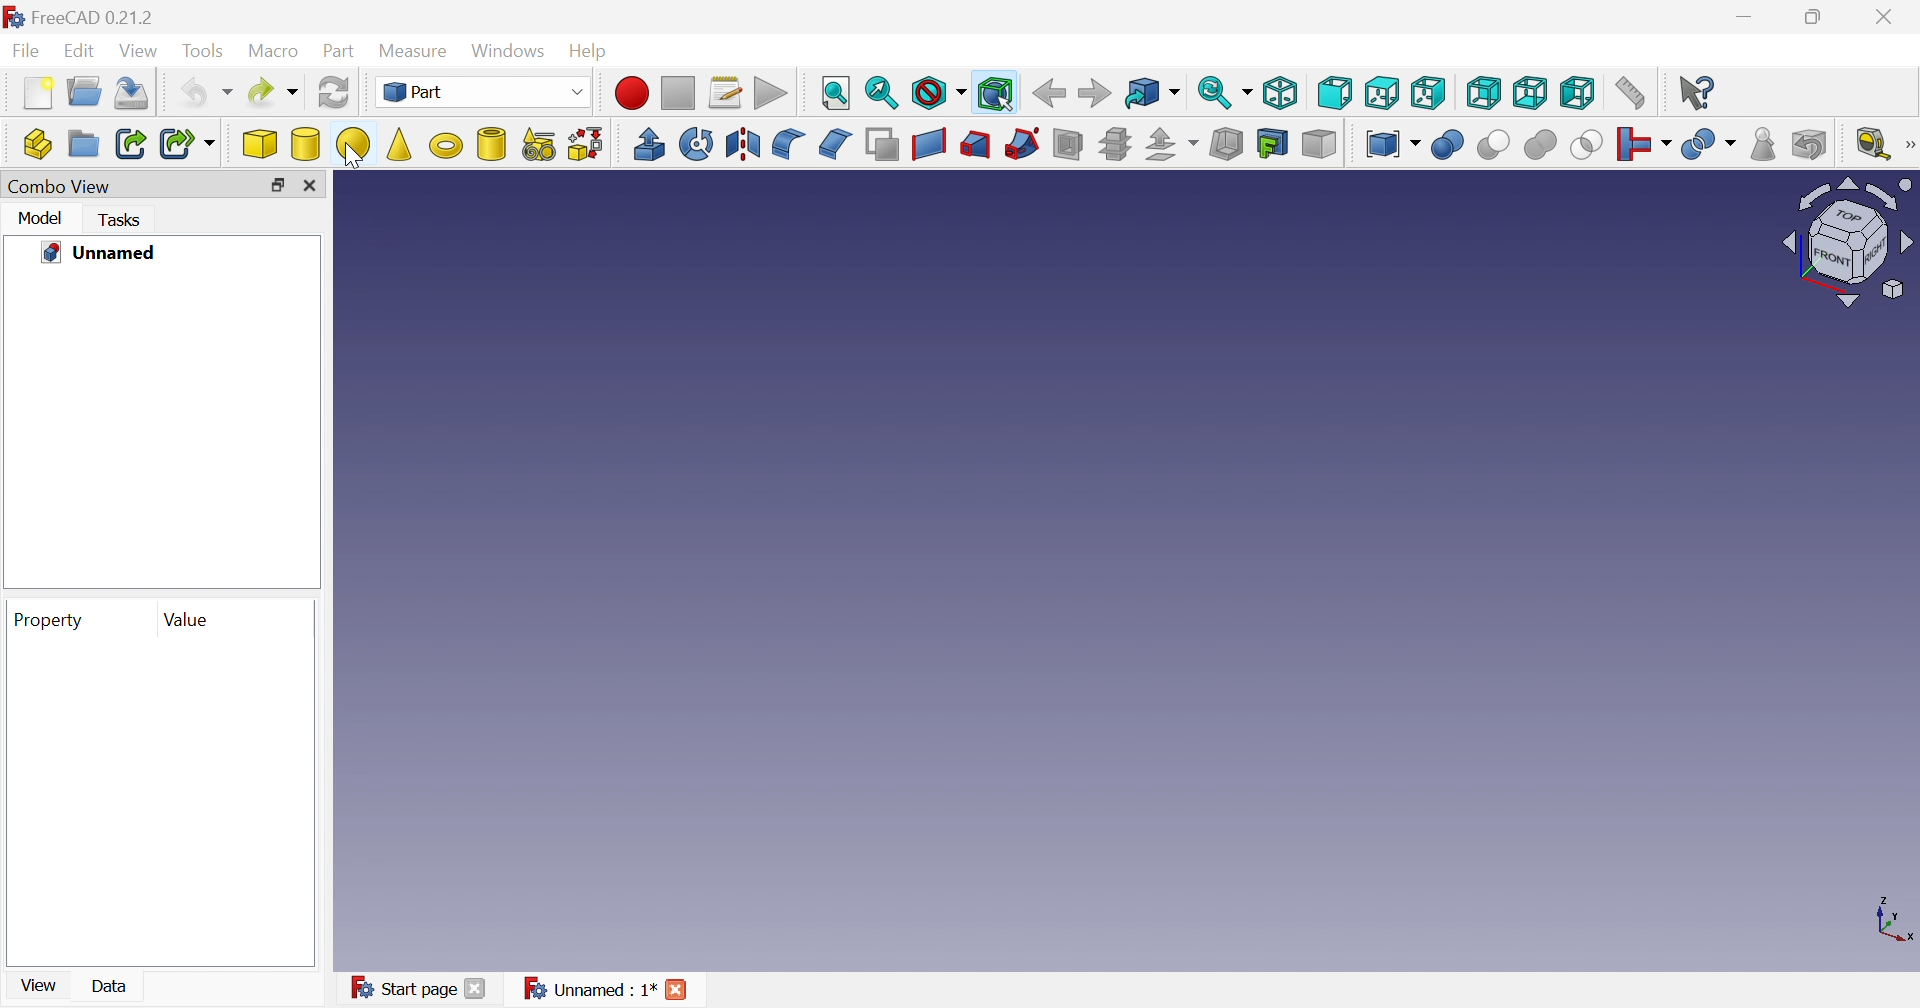 This screenshot has height=1008, width=1920. Describe the element at coordinates (1171, 144) in the screenshot. I see `Offset:` at that location.